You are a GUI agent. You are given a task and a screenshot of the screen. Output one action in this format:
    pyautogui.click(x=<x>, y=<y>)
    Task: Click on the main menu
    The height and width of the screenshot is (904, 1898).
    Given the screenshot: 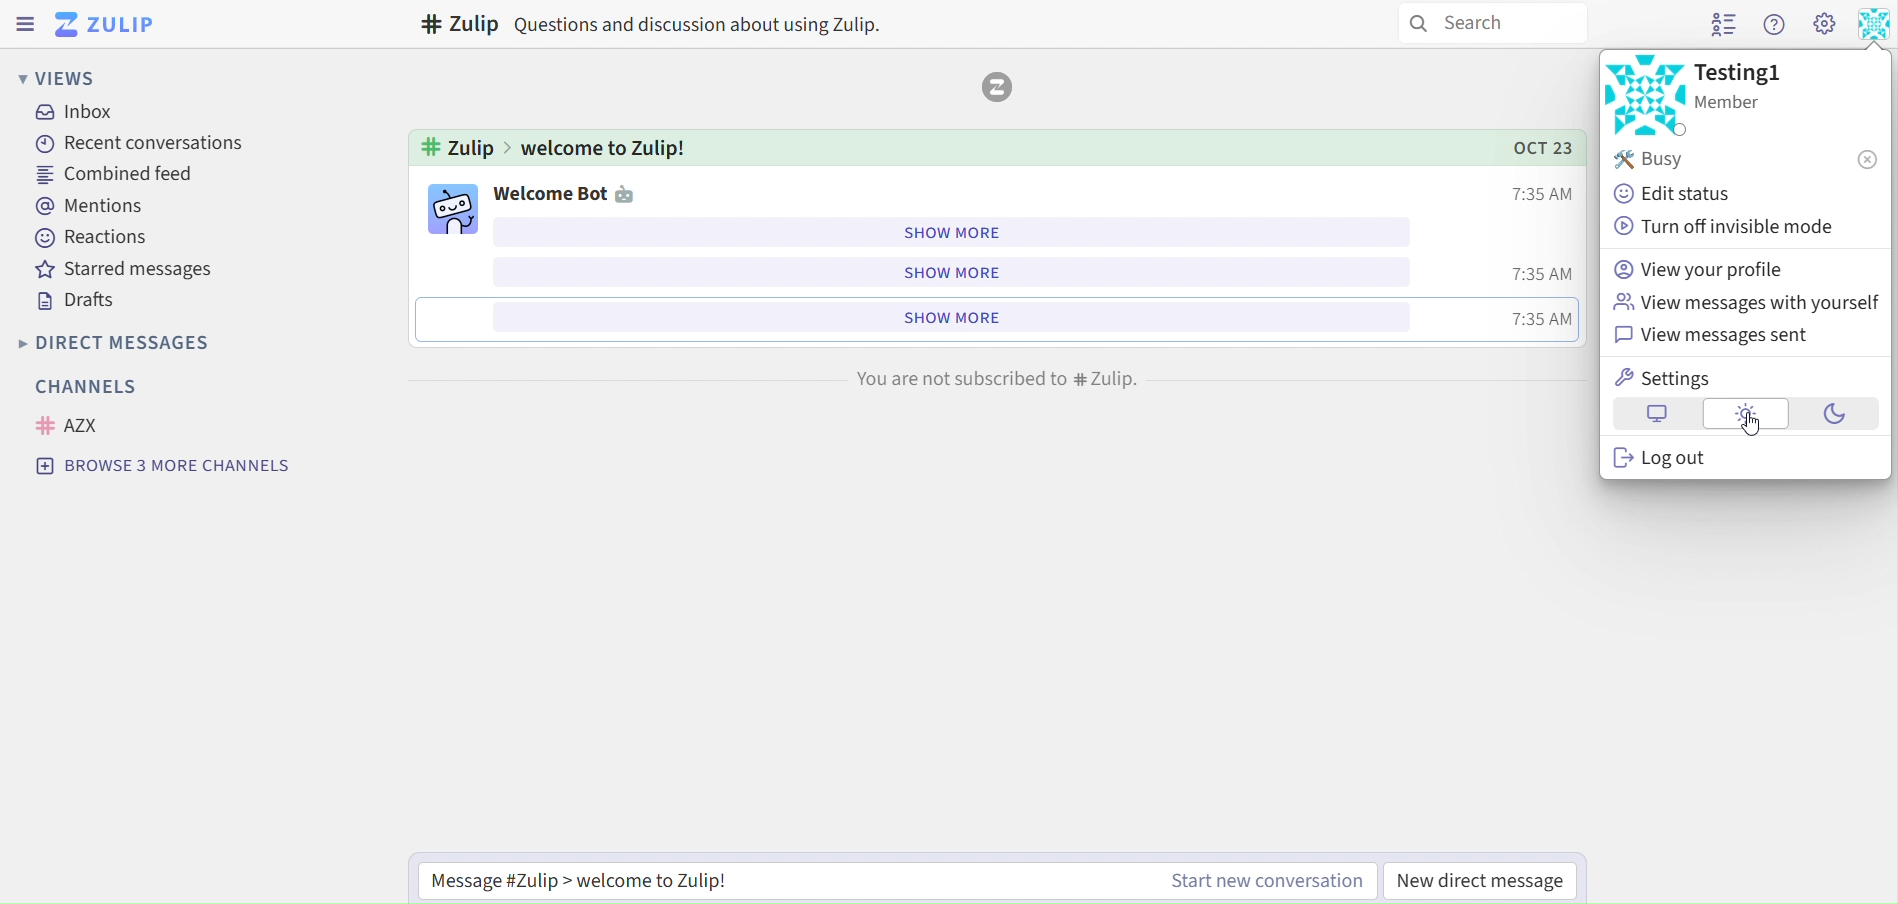 What is the action you would take?
    pyautogui.click(x=1825, y=24)
    